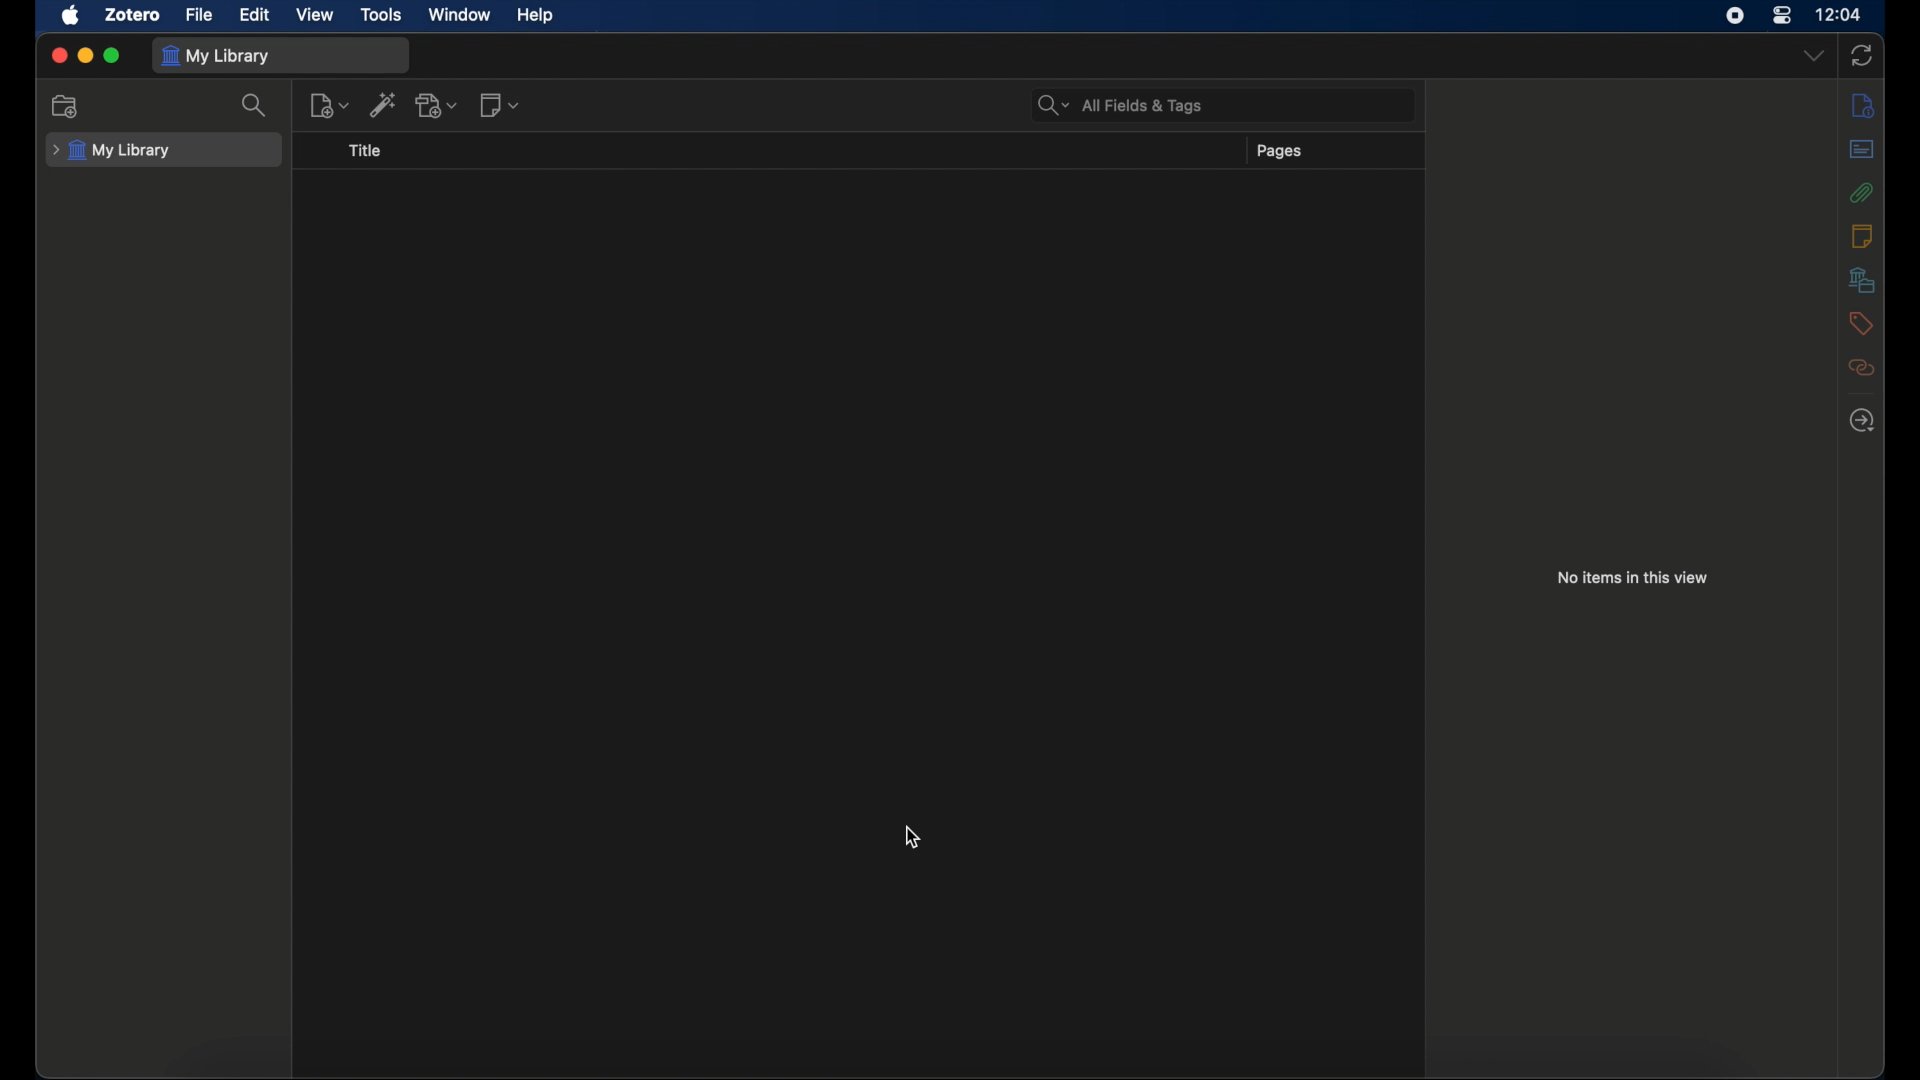 The height and width of the screenshot is (1080, 1920). I want to click on sync, so click(1861, 56).